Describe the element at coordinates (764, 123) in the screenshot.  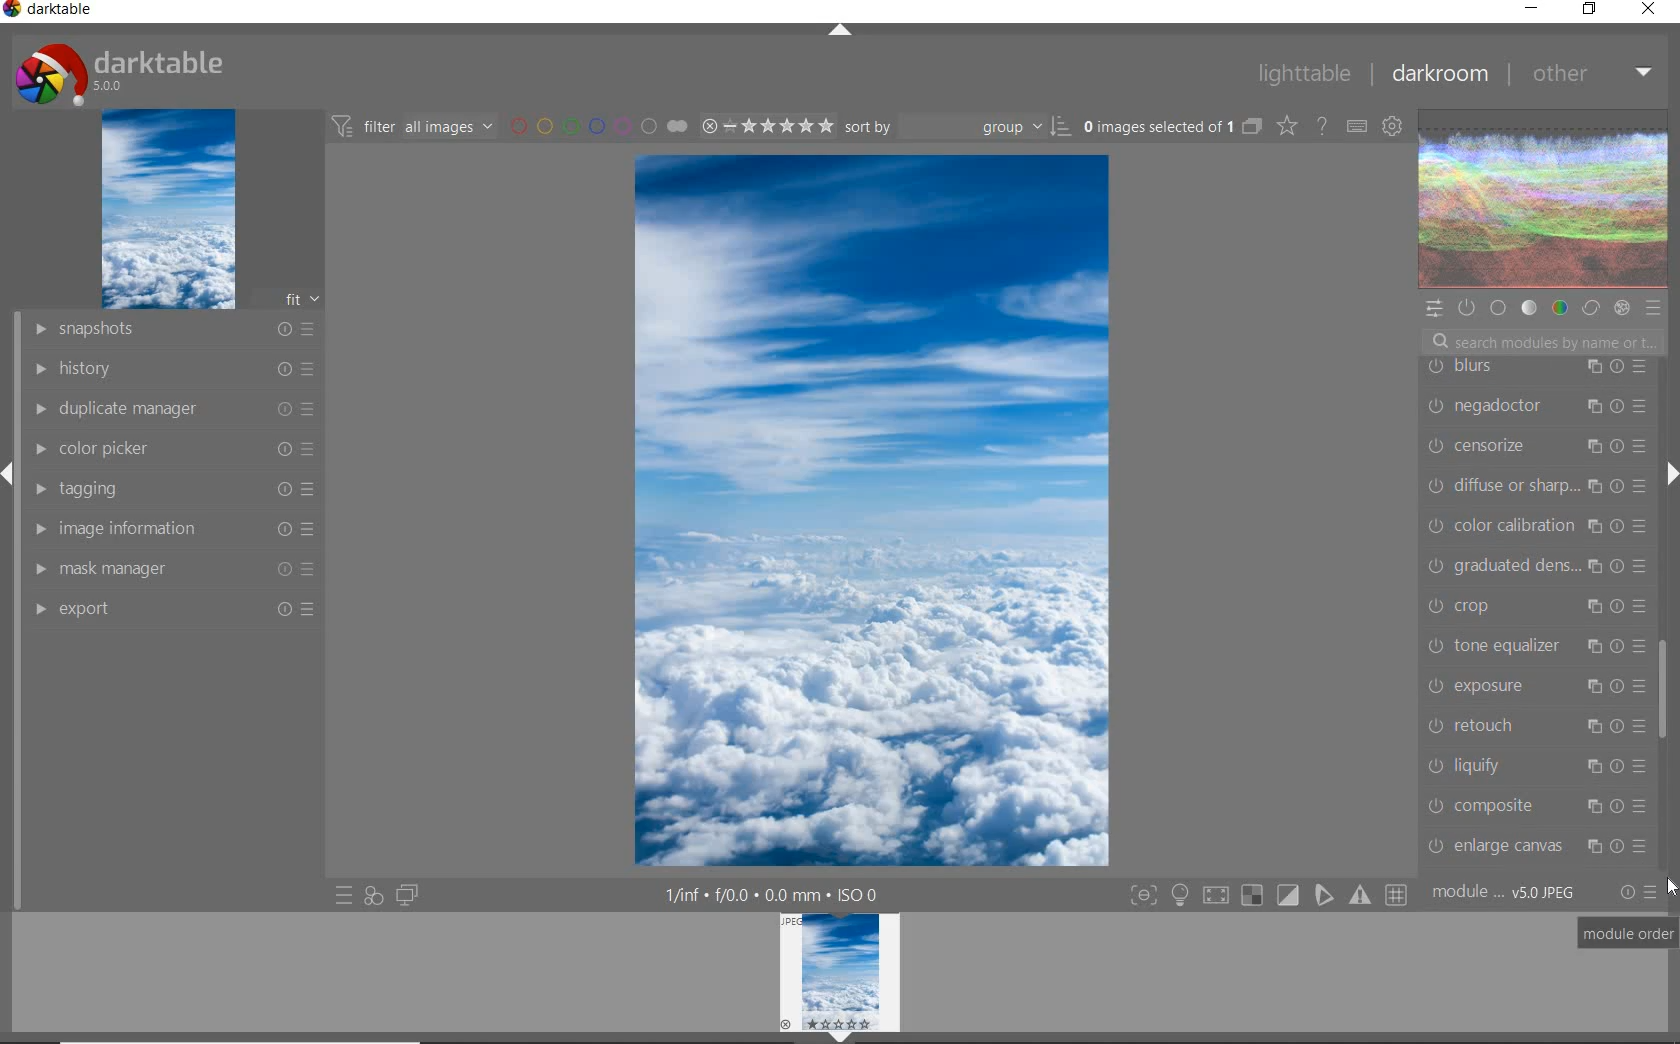
I see `SELECTED IMAGE RANGE RATING` at that location.